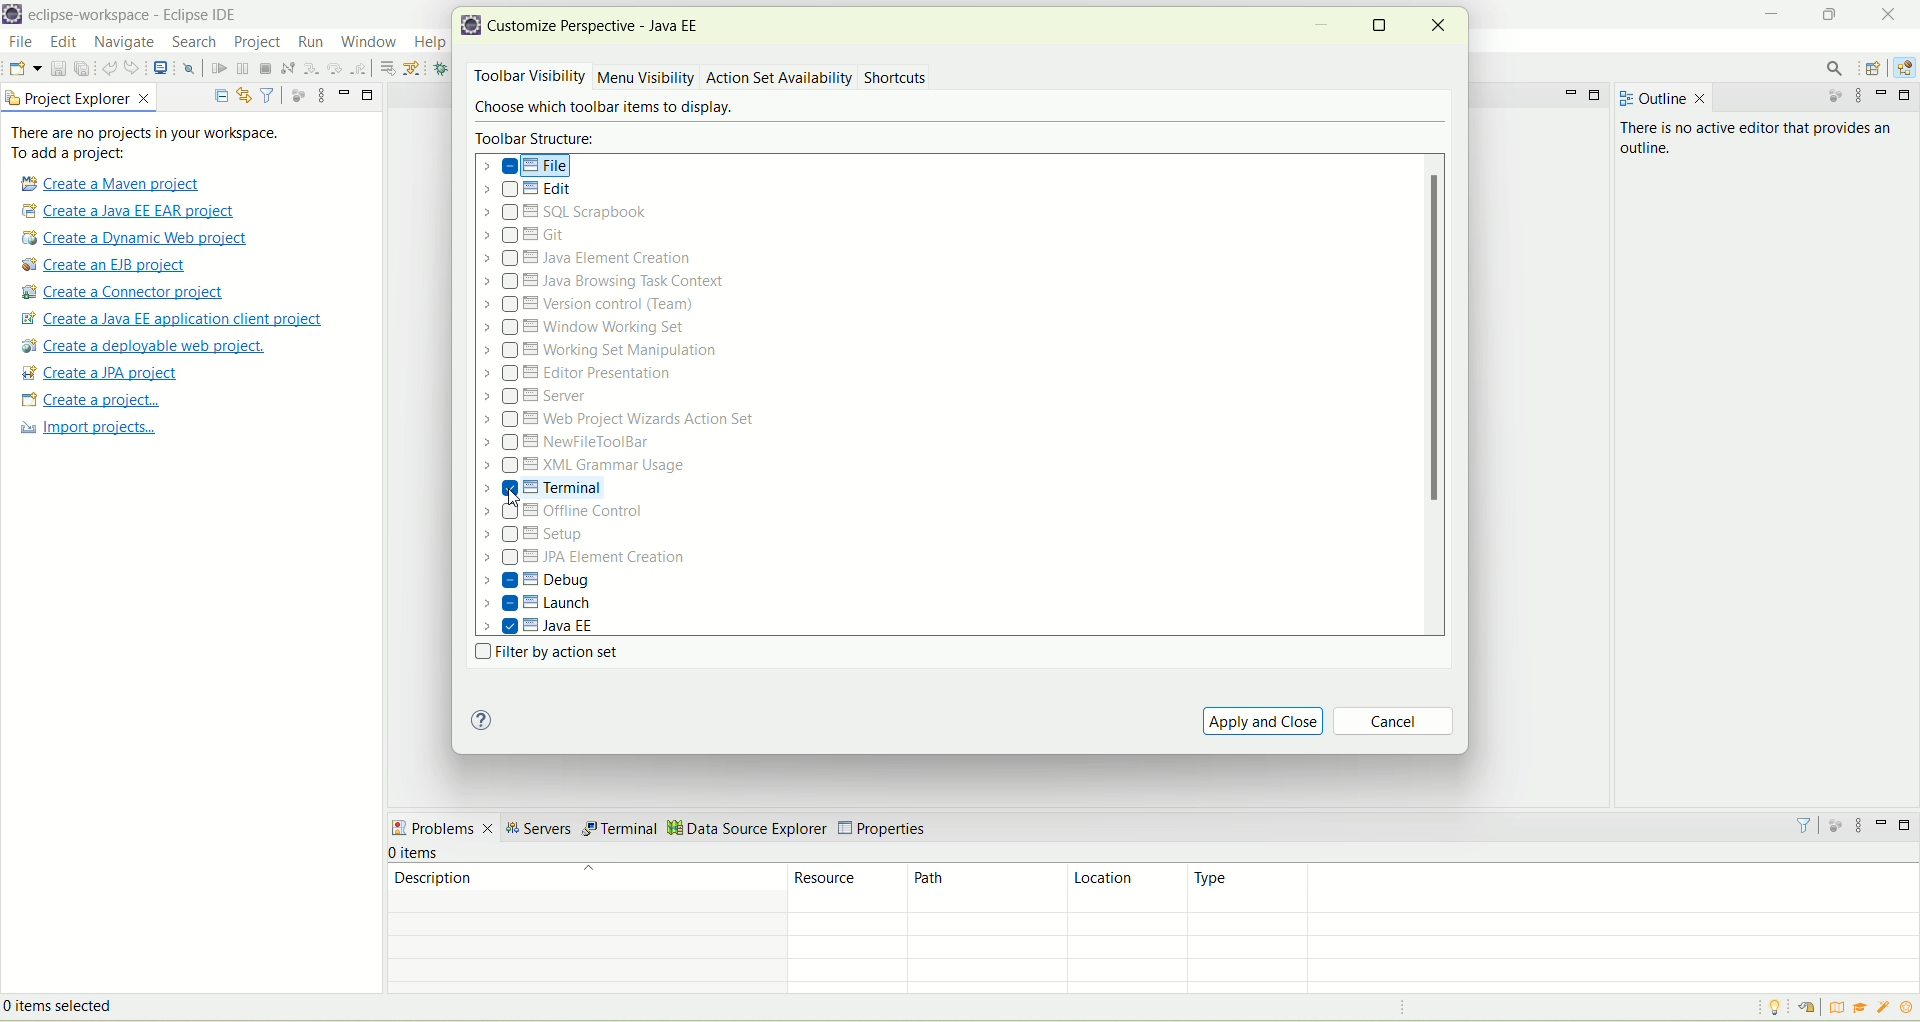  What do you see at coordinates (1555, 887) in the screenshot?
I see `type` at bounding box center [1555, 887].